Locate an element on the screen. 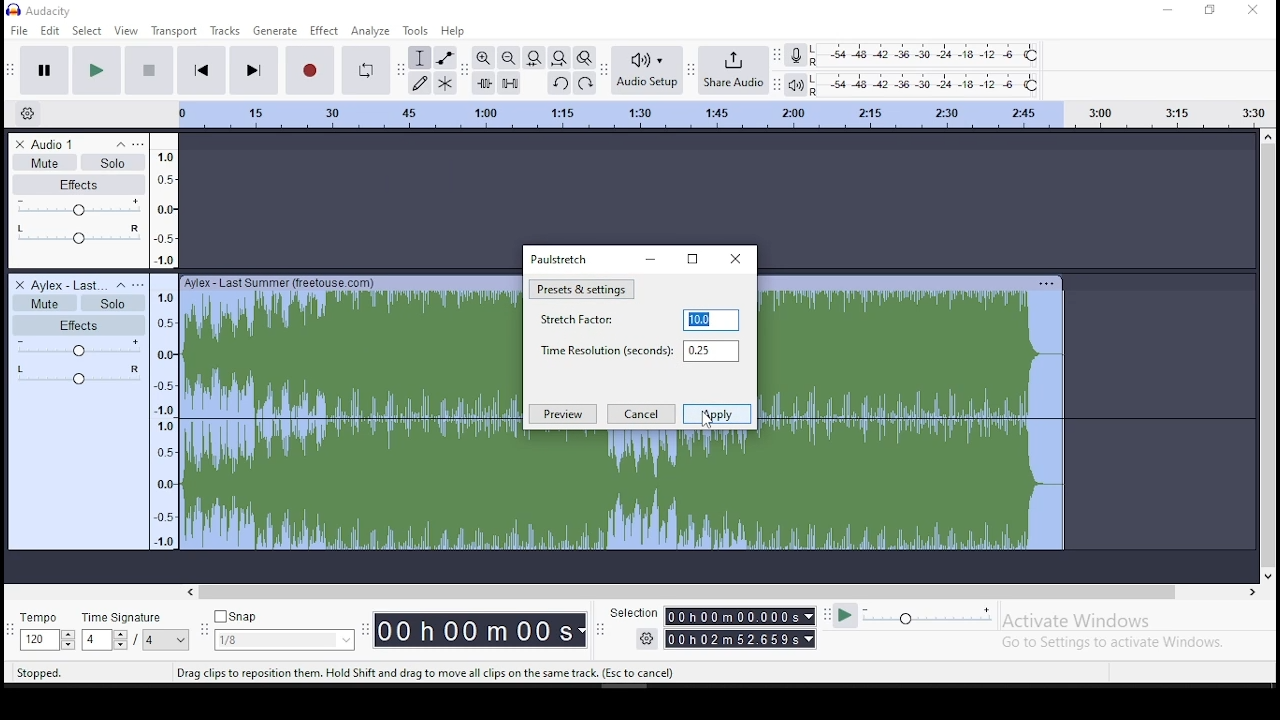  analyze is located at coordinates (371, 30).